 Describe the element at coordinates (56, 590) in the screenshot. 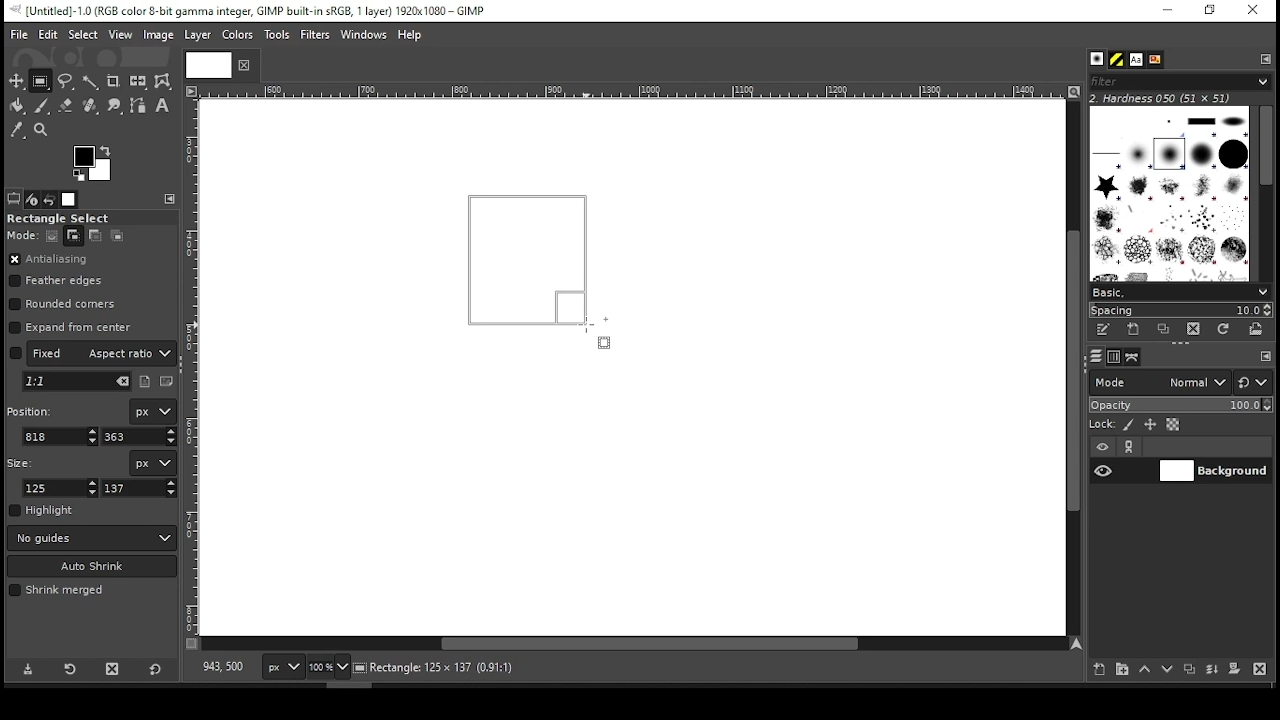

I see `shrink merged` at that location.